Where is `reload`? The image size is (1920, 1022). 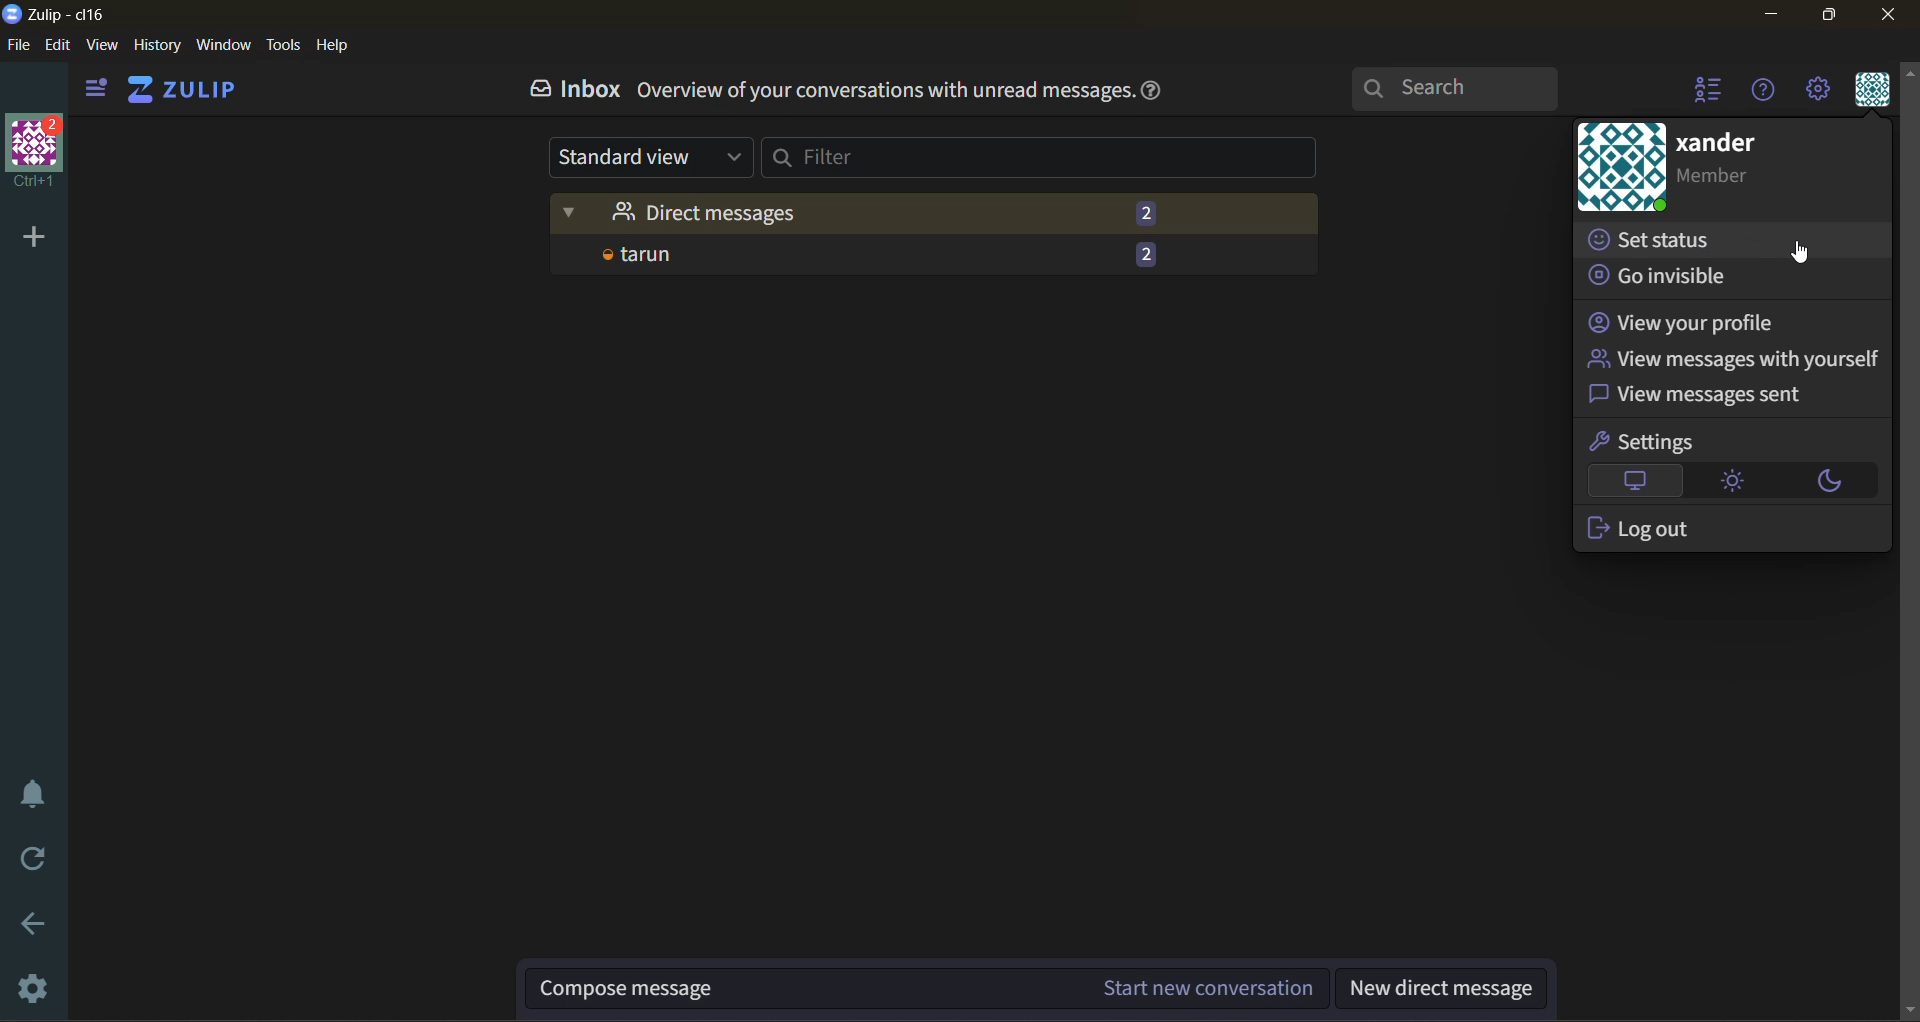 reload is located at coordinates (32, 860).